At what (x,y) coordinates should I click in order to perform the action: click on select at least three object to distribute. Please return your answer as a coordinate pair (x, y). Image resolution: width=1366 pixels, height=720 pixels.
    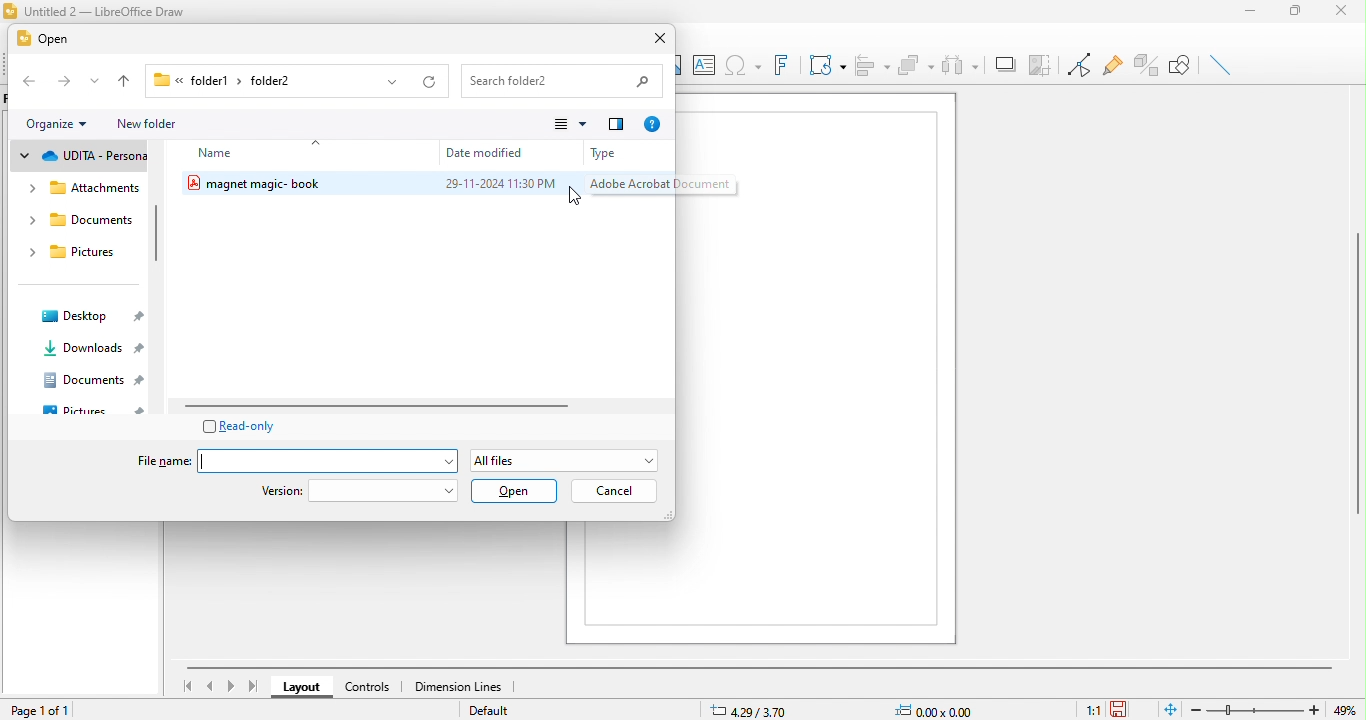
    Looking at the image, I should click on (962, 63).